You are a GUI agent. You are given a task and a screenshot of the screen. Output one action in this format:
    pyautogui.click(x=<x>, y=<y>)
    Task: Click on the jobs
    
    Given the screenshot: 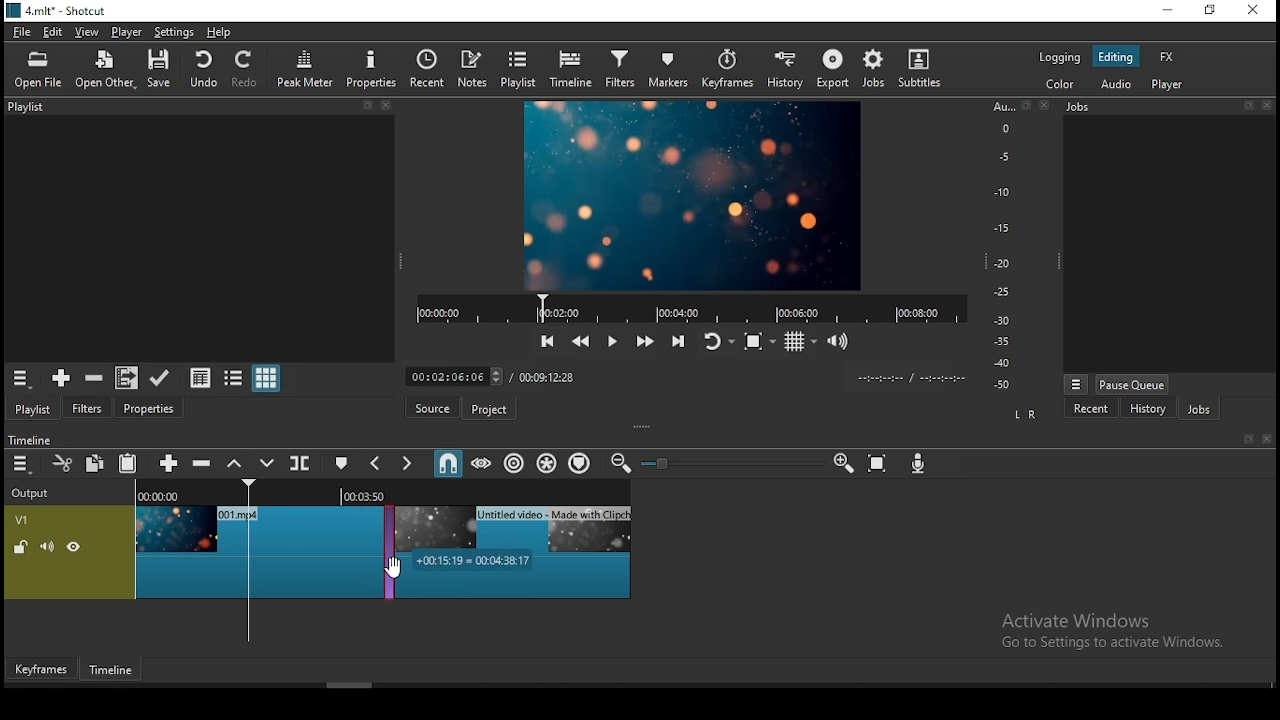 What is the action you would take?
    pyautogui.click(x=1172, y=107)
    